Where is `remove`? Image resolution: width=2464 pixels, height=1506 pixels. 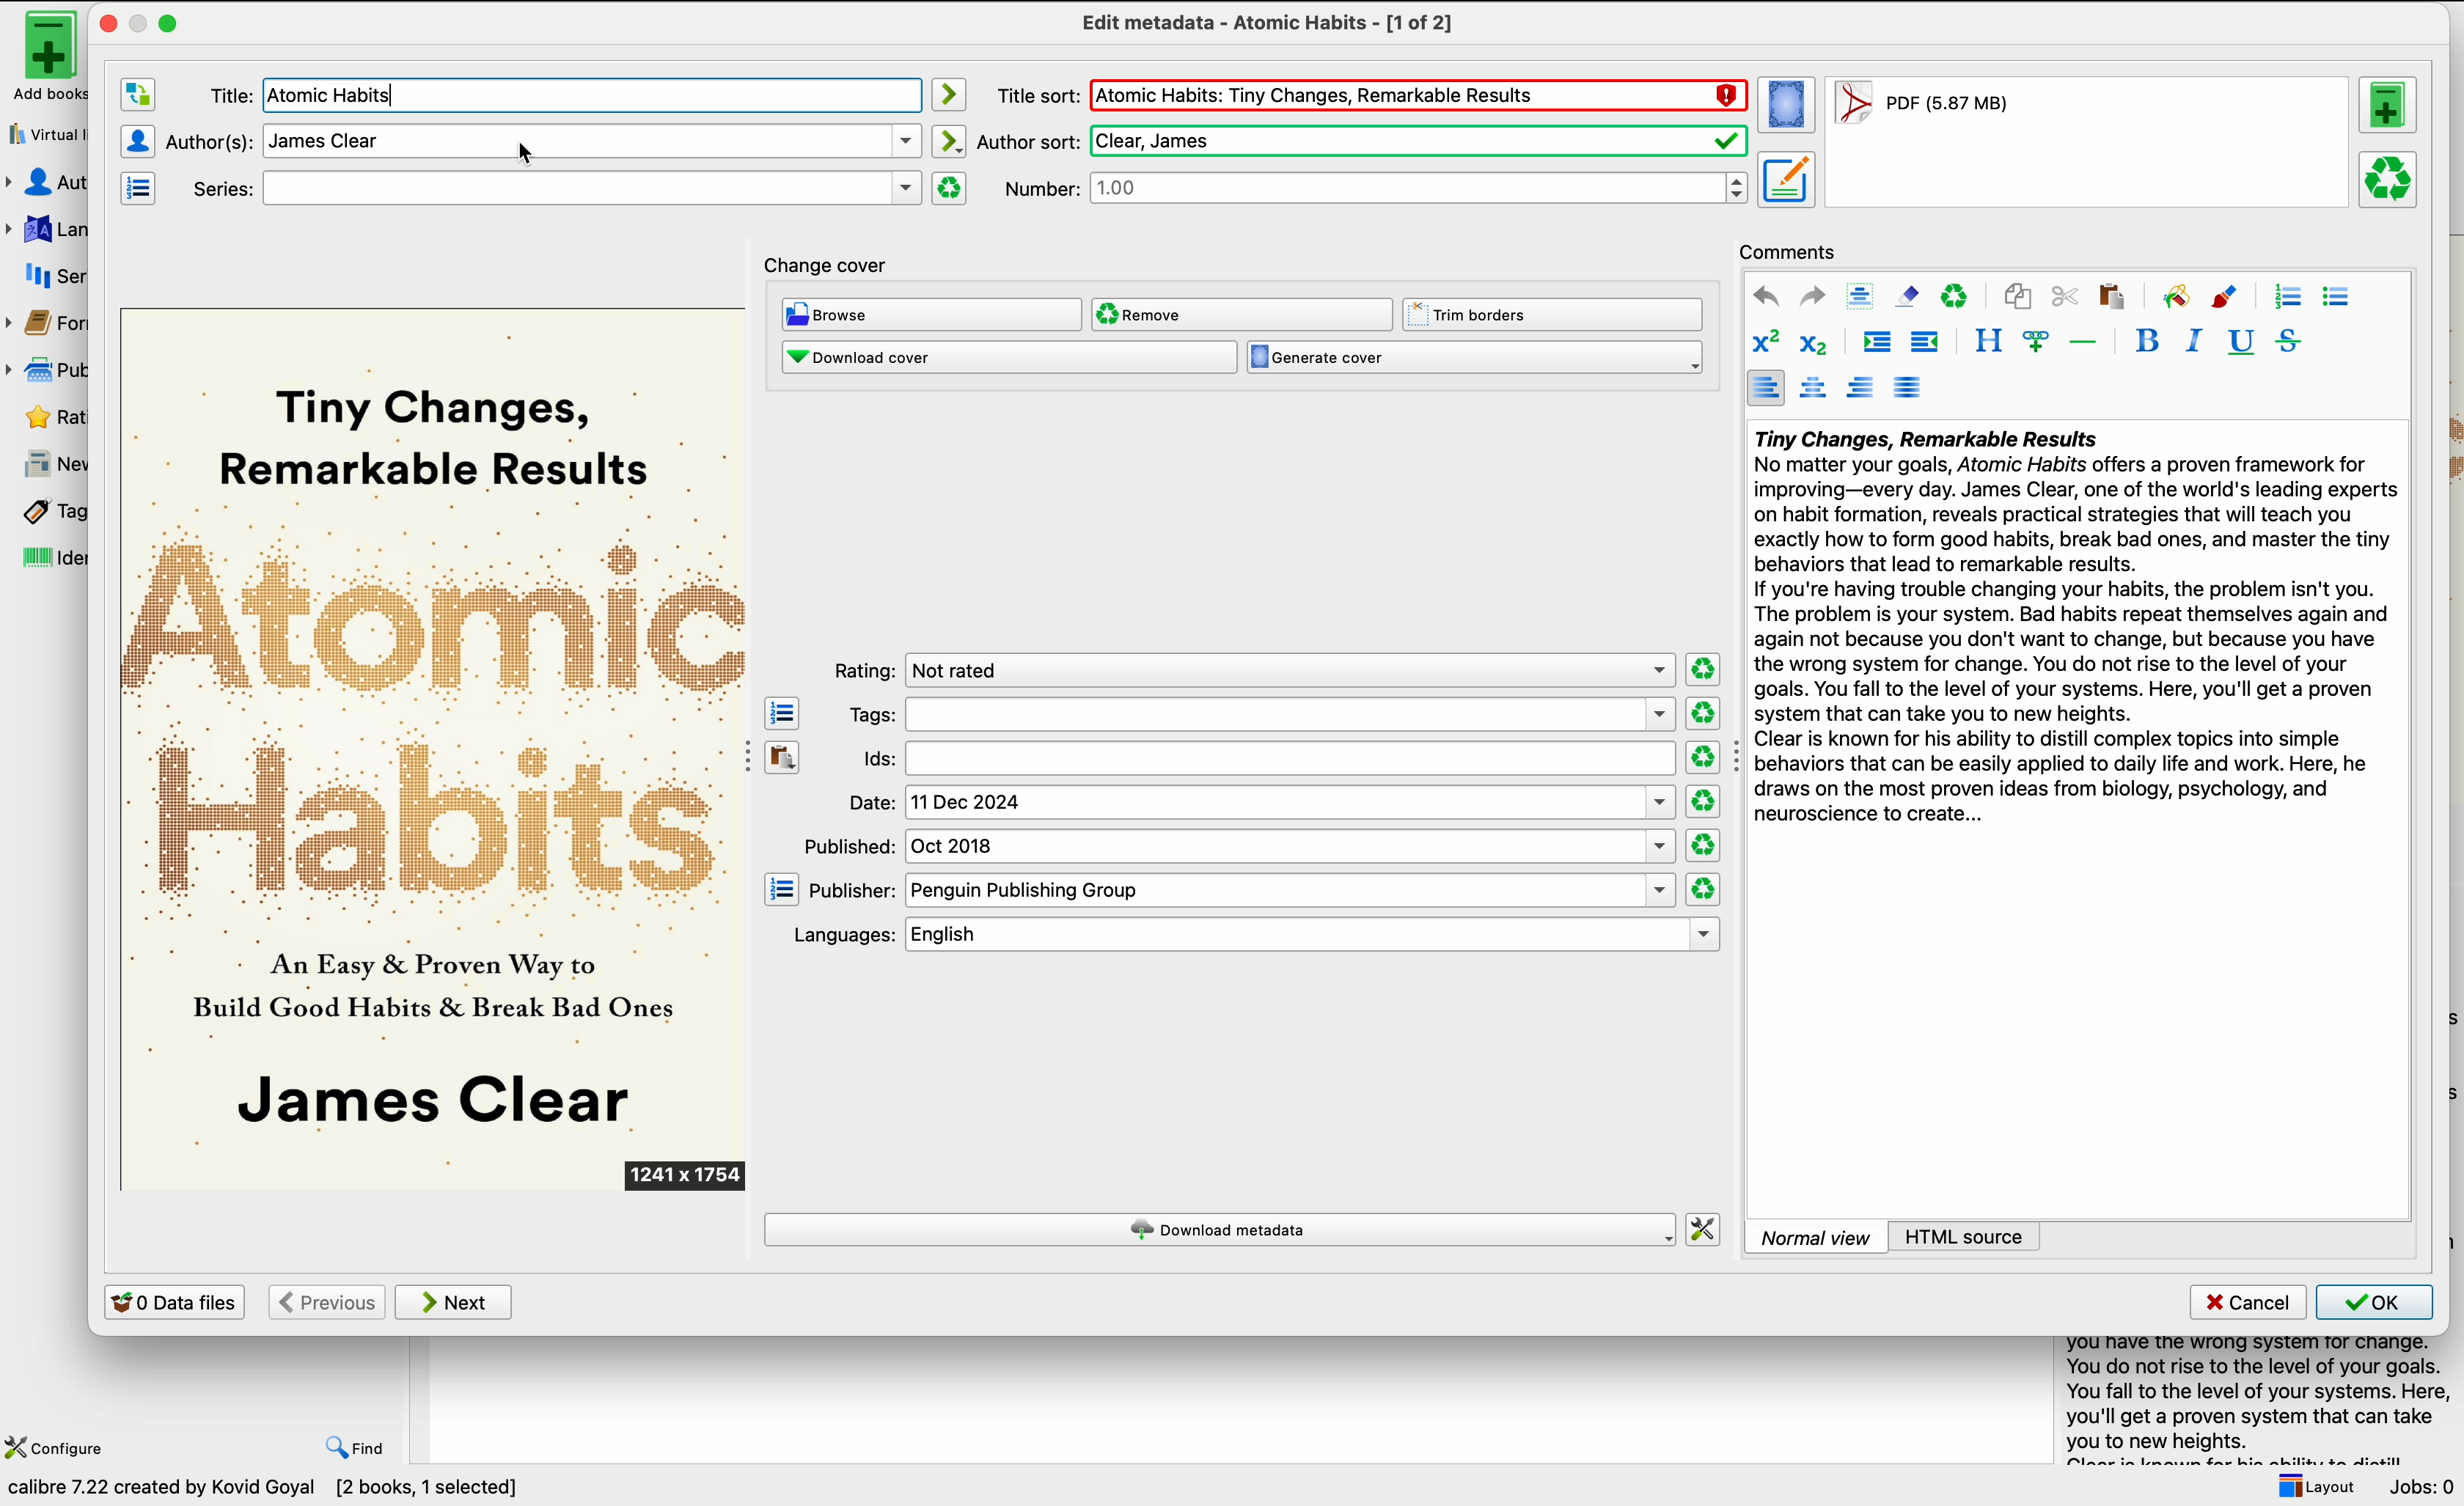
remove is located at coordinates (1242, 315).